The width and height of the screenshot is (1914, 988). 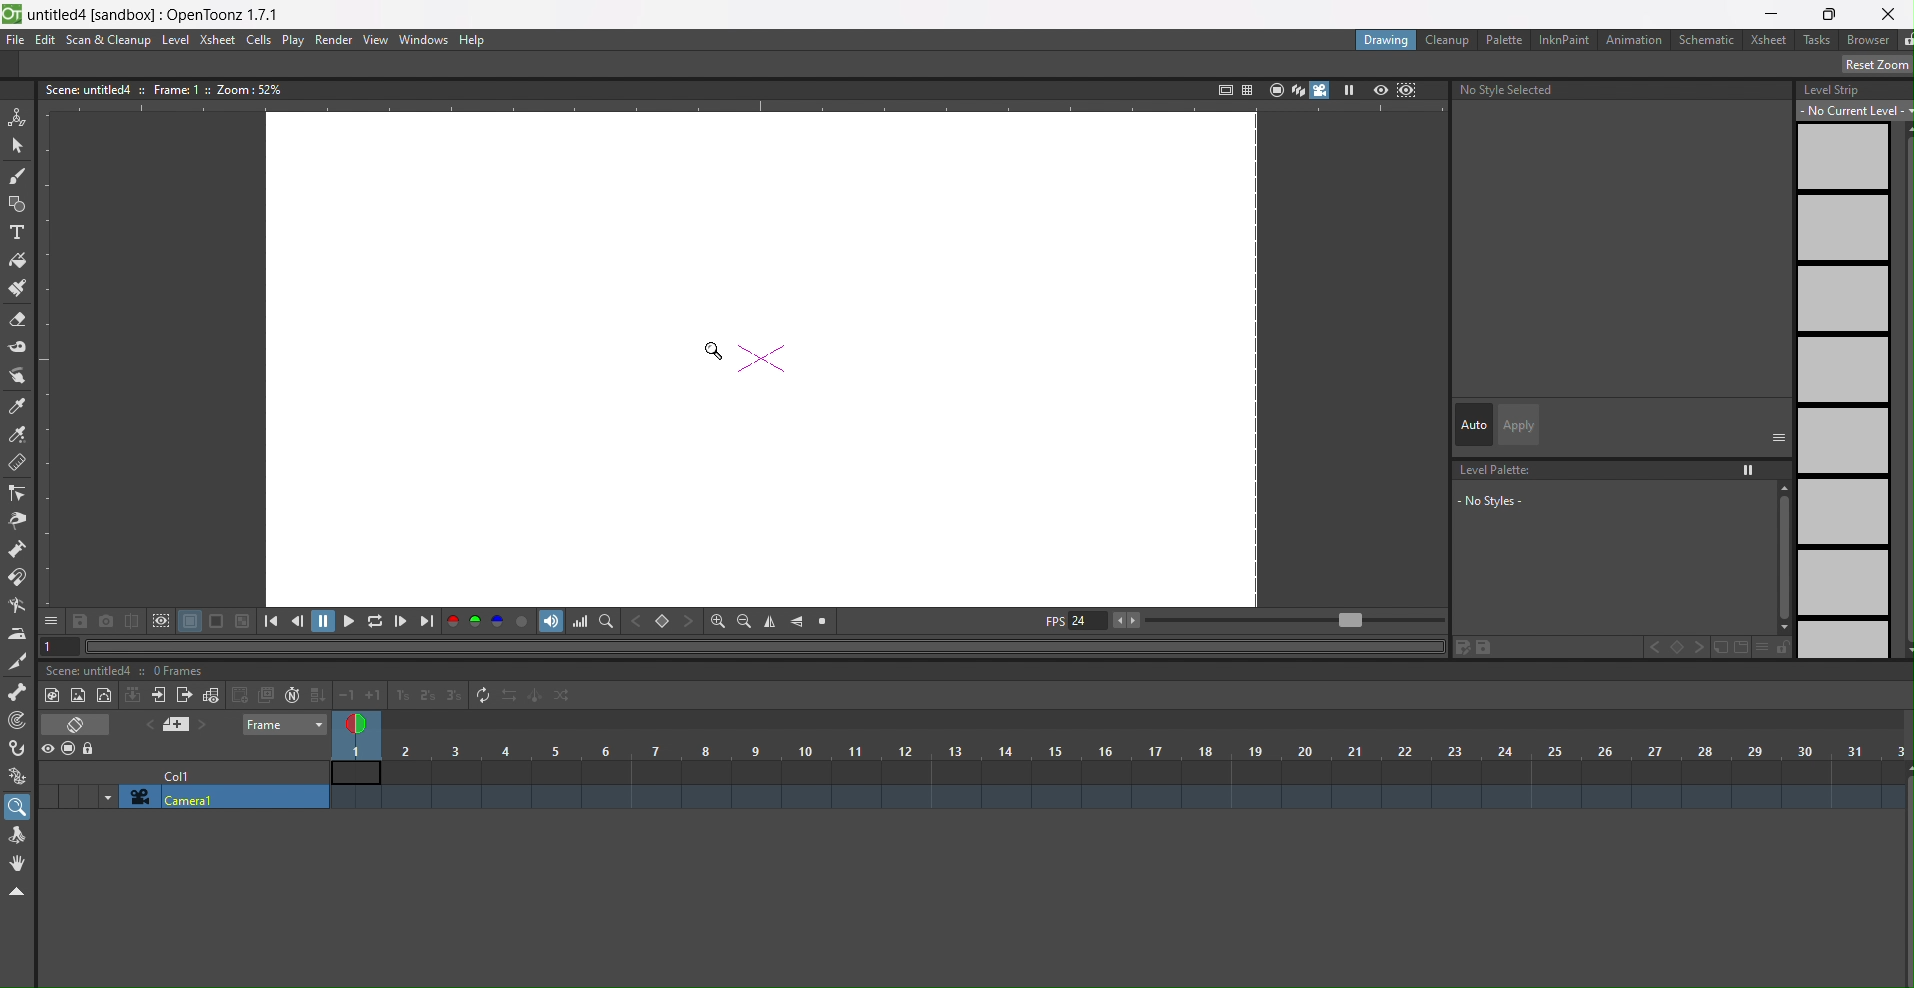 I want to click on icon, so click(x=78, y=726).